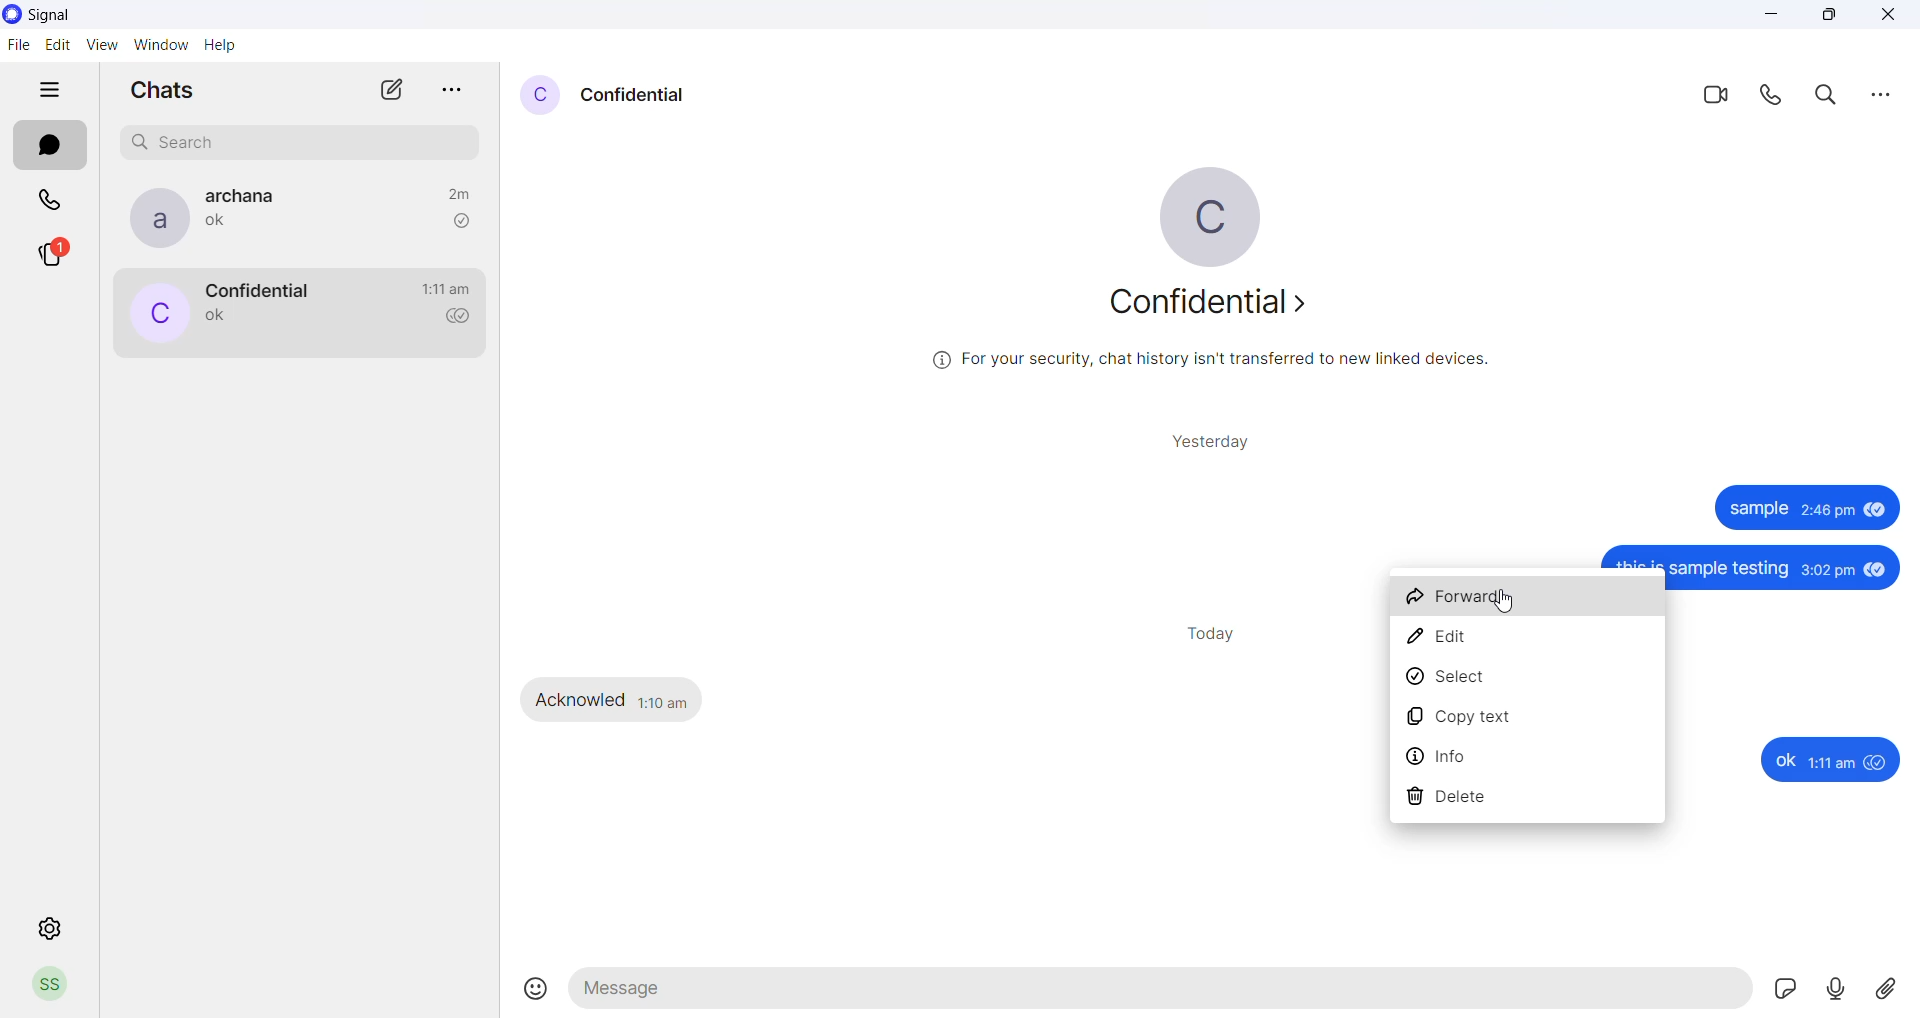 This screenshot has width=1920, height=1018. What do you see at coordinates (1775, 95) in the screenshot?
I see `voice call` at bounding box center [1775, 95].